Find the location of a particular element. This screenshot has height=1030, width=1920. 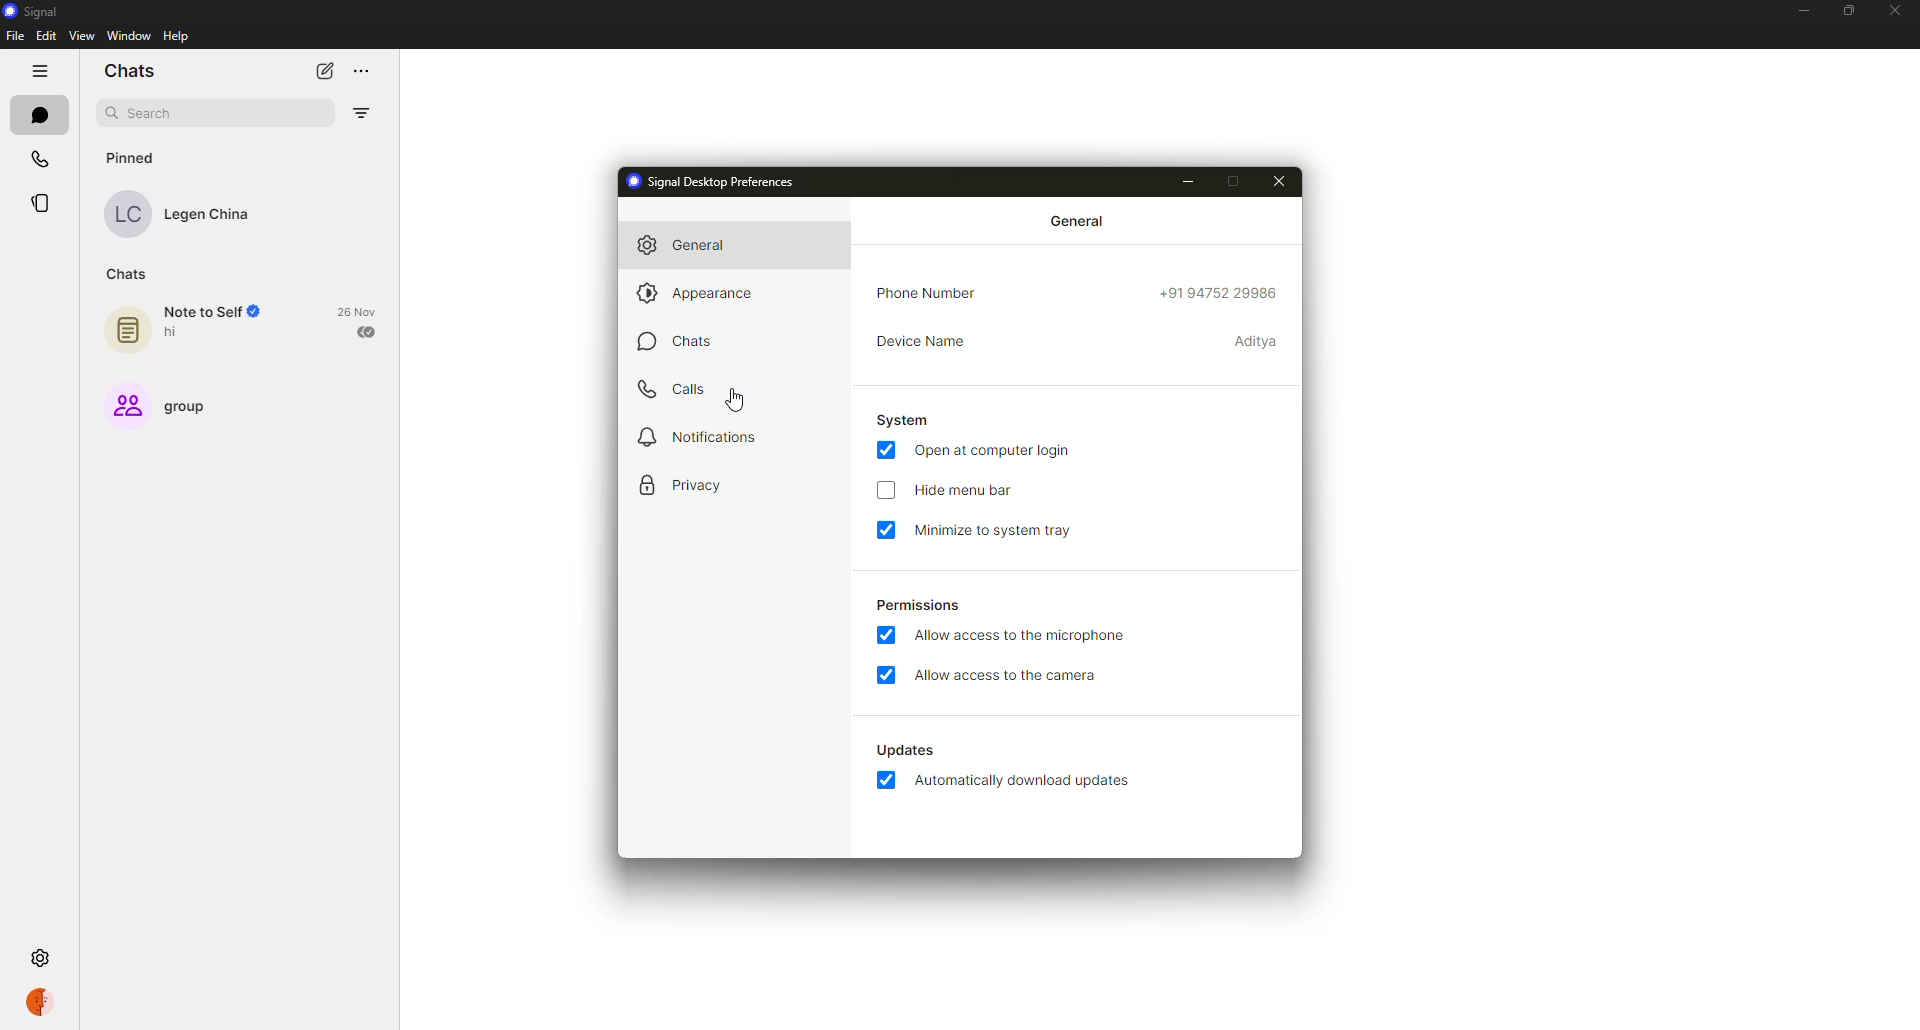

help is located at coordinates (176, 37).